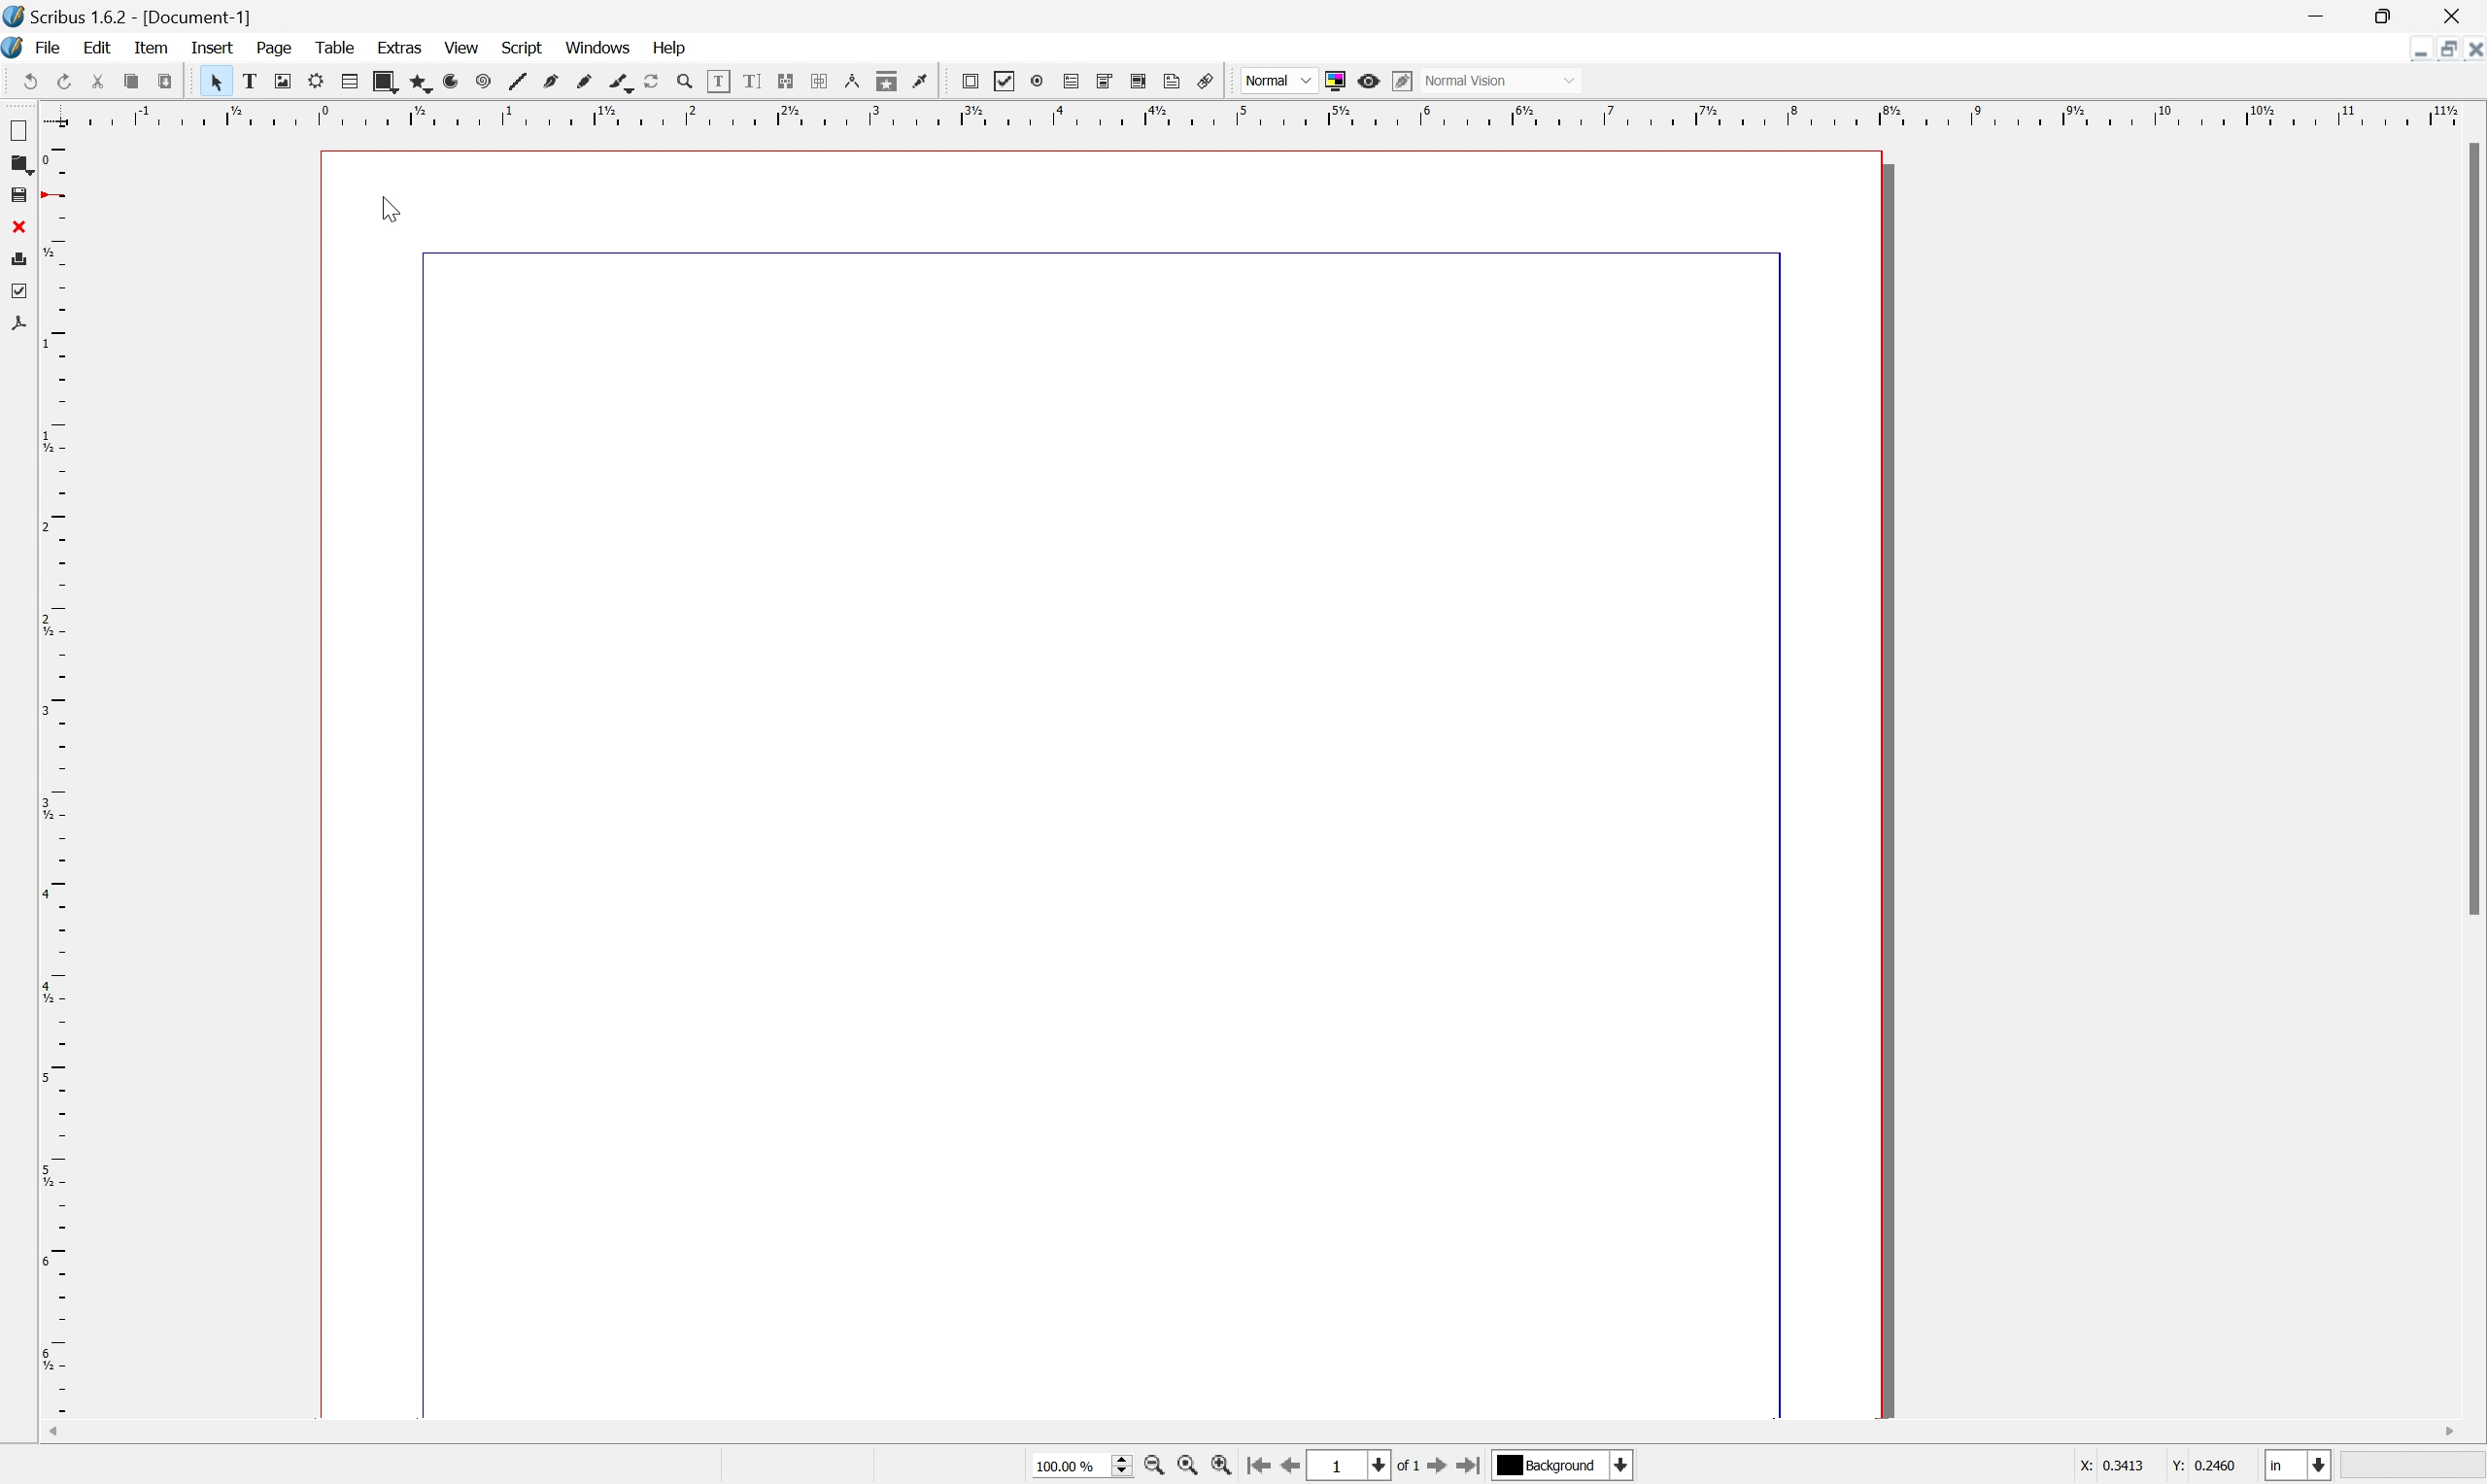  I want to click on New, so click(20, 127).